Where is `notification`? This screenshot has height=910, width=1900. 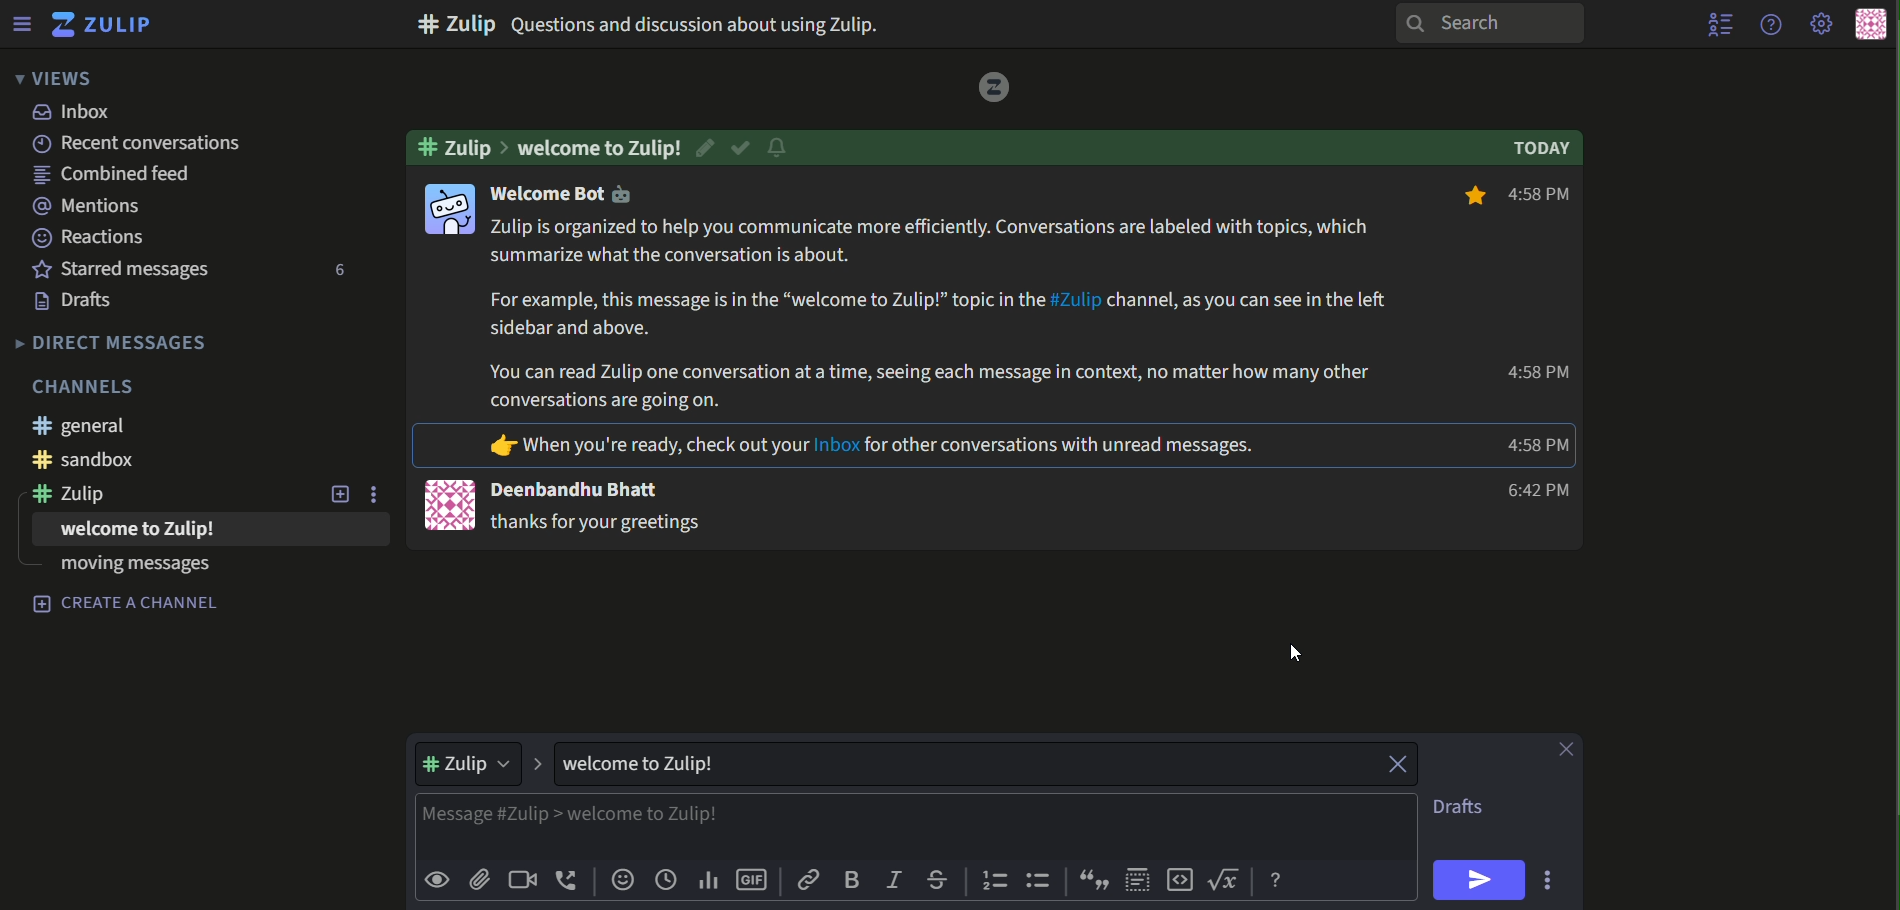 notification is located at coordinates (777, 150).